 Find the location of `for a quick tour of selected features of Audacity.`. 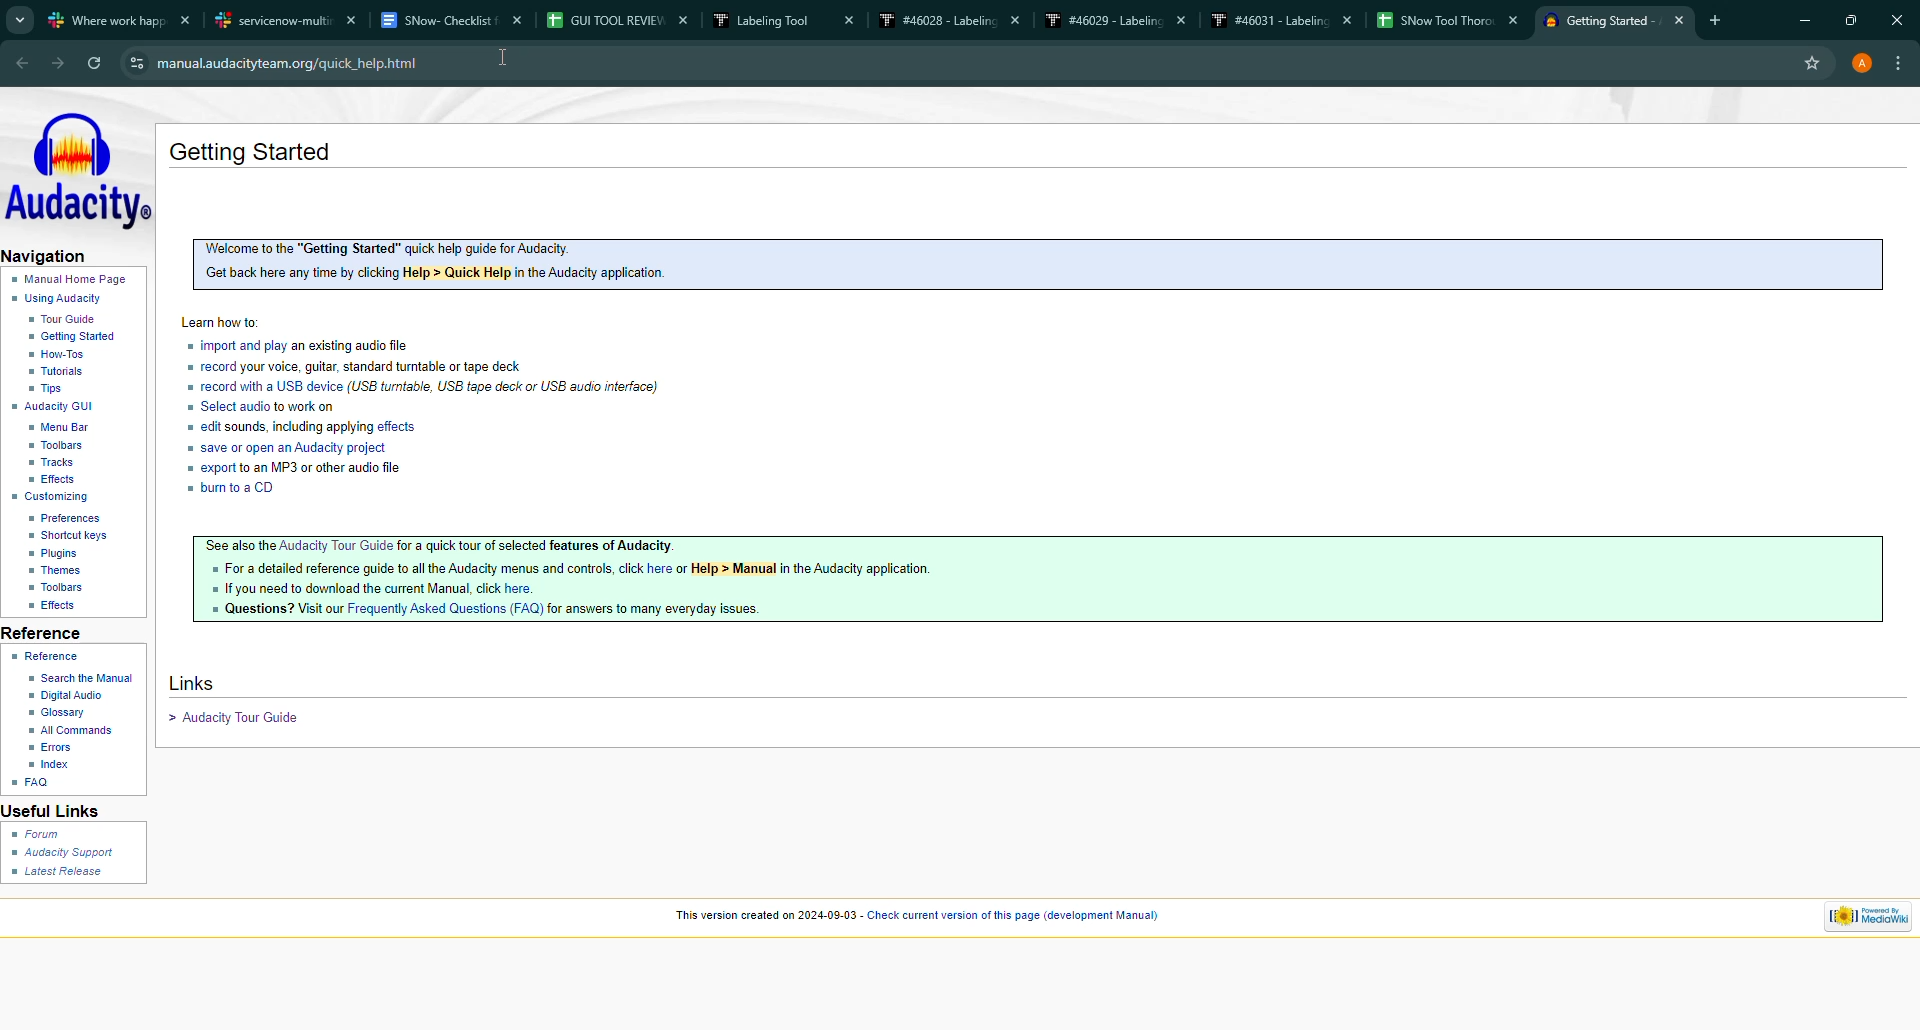

for a quick tour of selected features of Audacity. is located at coordinates (542, 545).